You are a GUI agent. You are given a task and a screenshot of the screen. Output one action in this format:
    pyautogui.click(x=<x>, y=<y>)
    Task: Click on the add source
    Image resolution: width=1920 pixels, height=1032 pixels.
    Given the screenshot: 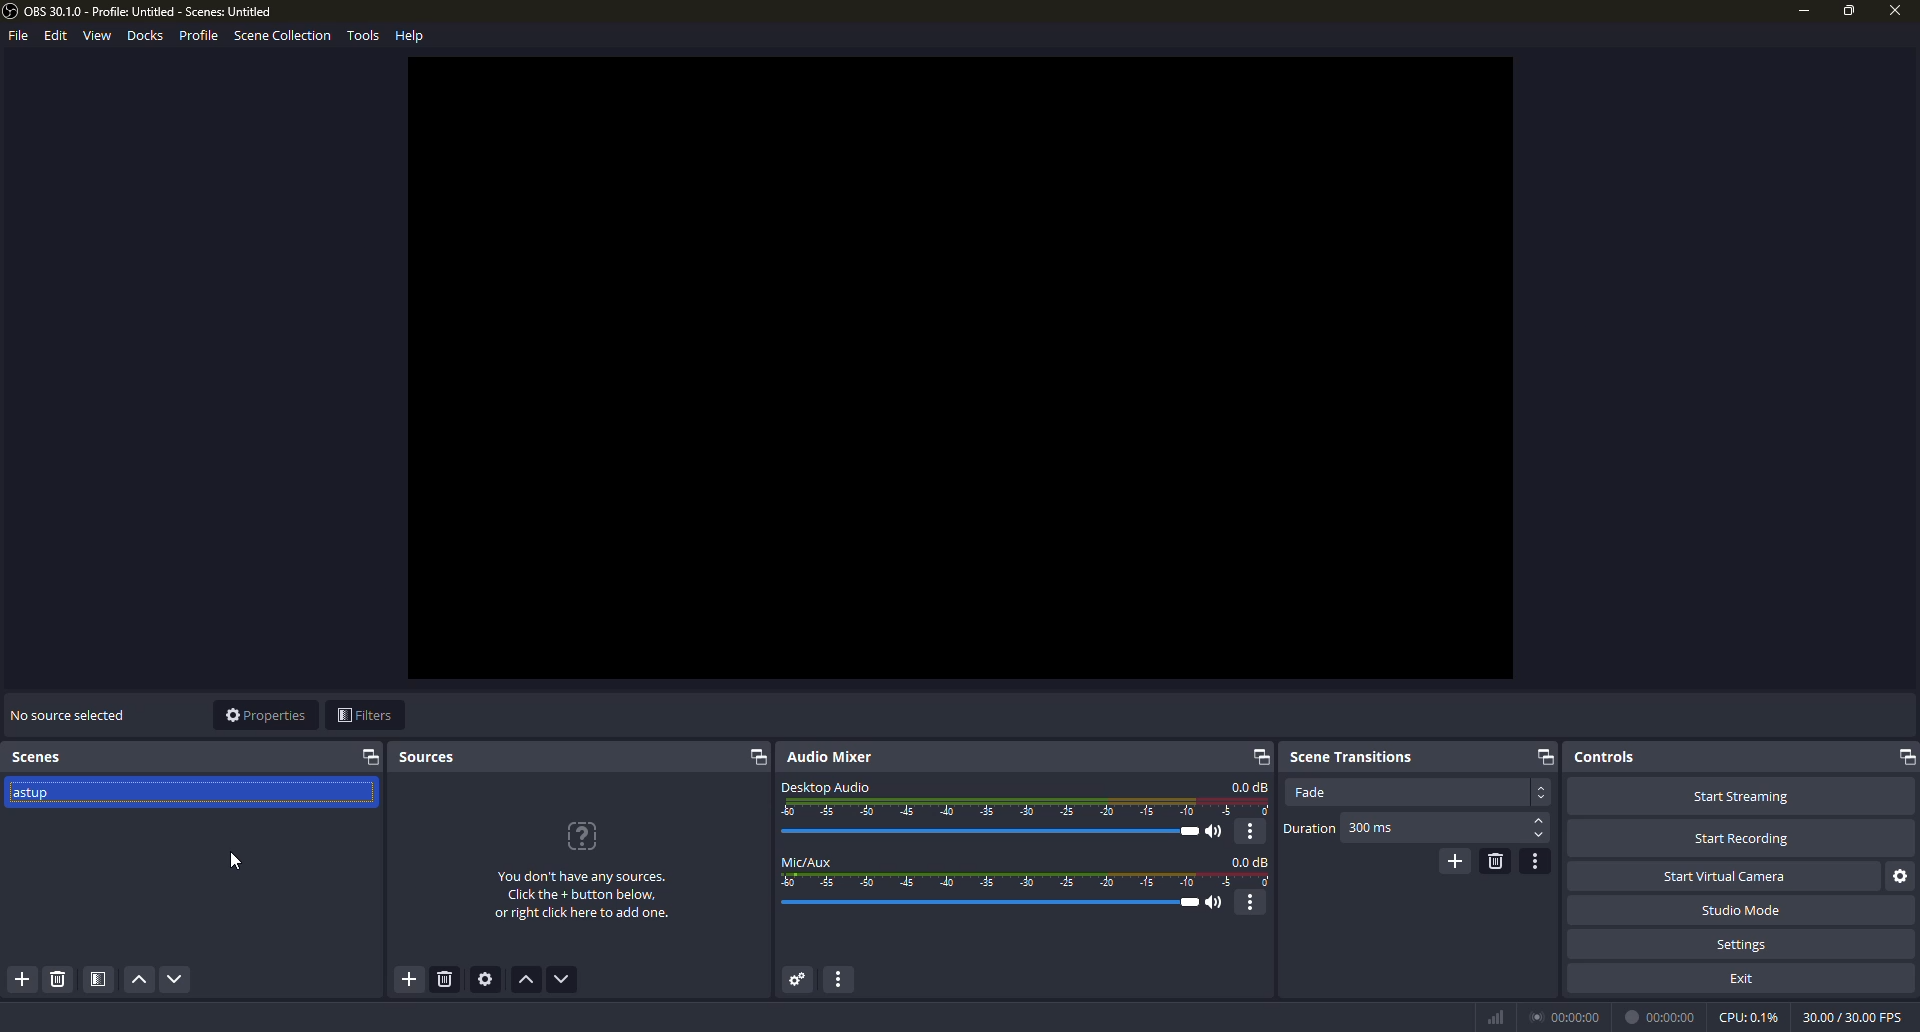 What is the action you would take?
    pyautogui.click(x=408, y=980)
    